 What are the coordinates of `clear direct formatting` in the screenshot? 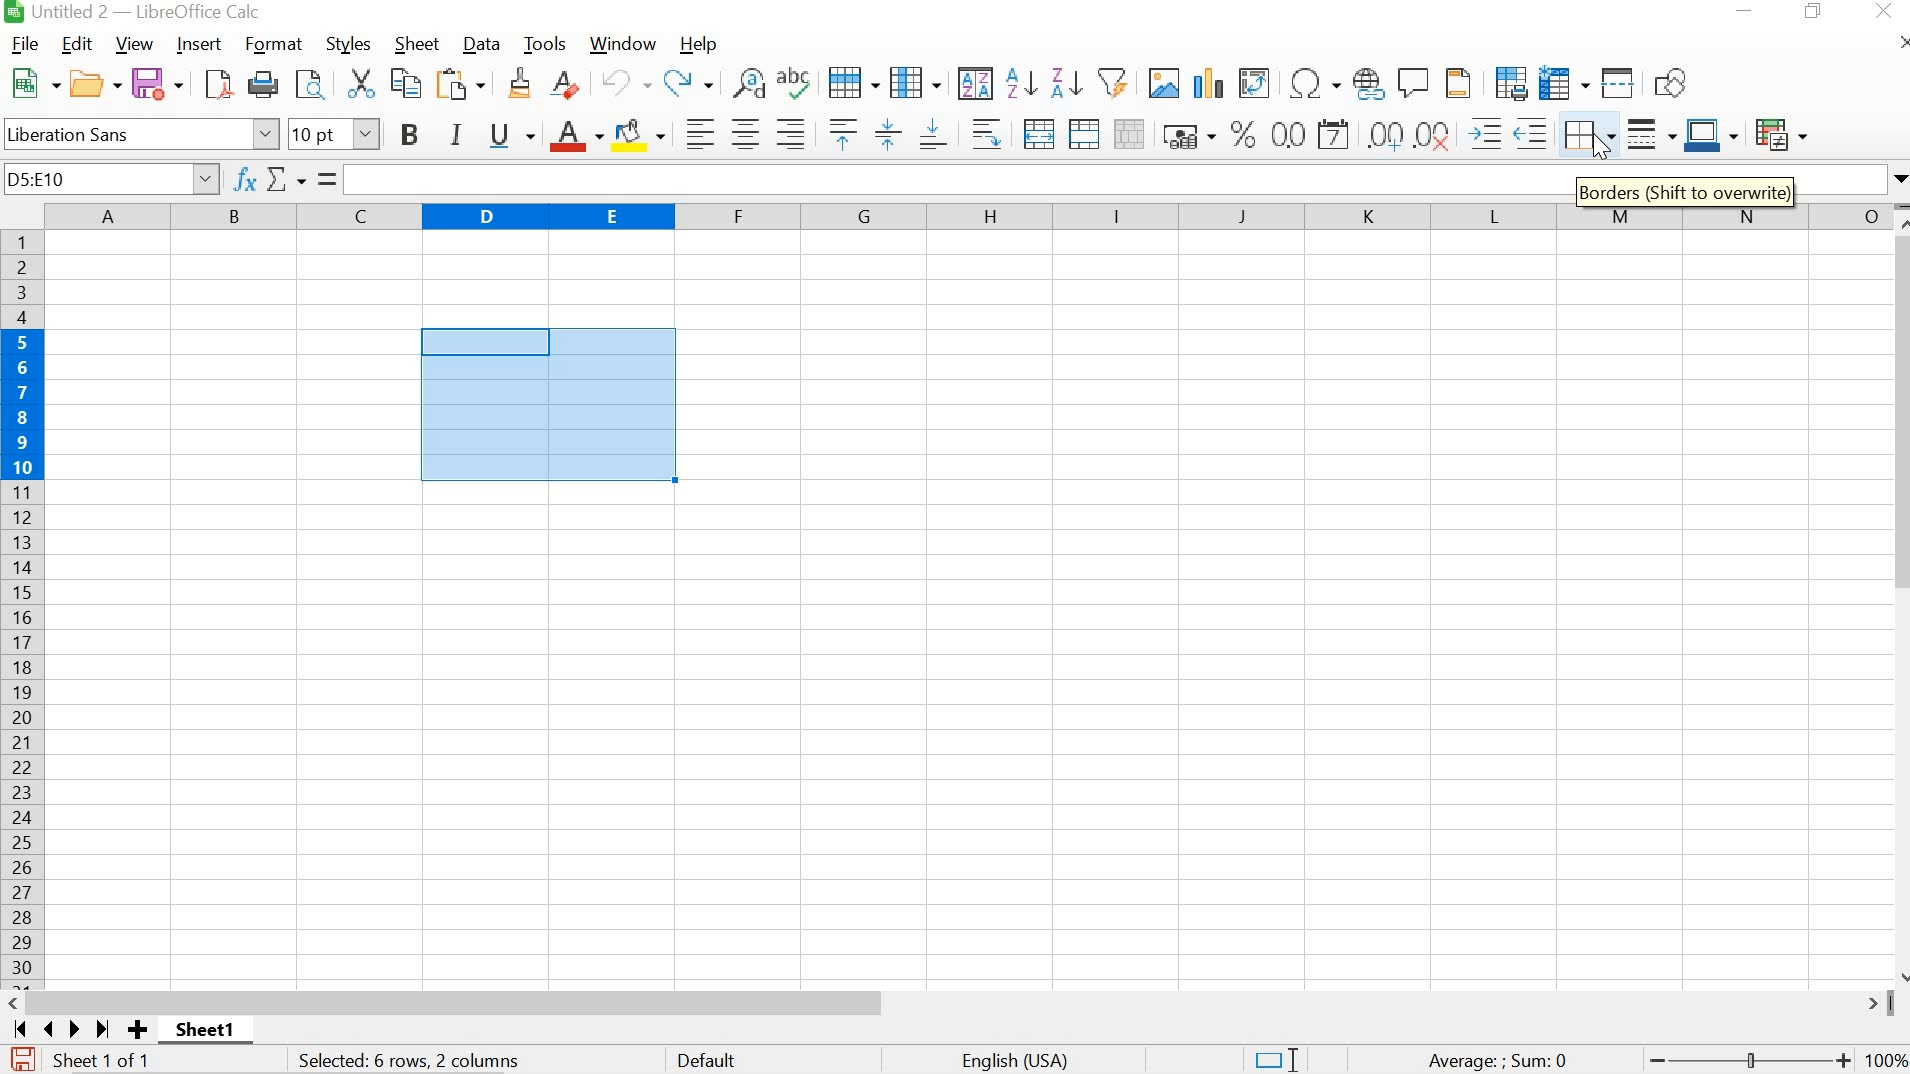 It's located at (567, 84).